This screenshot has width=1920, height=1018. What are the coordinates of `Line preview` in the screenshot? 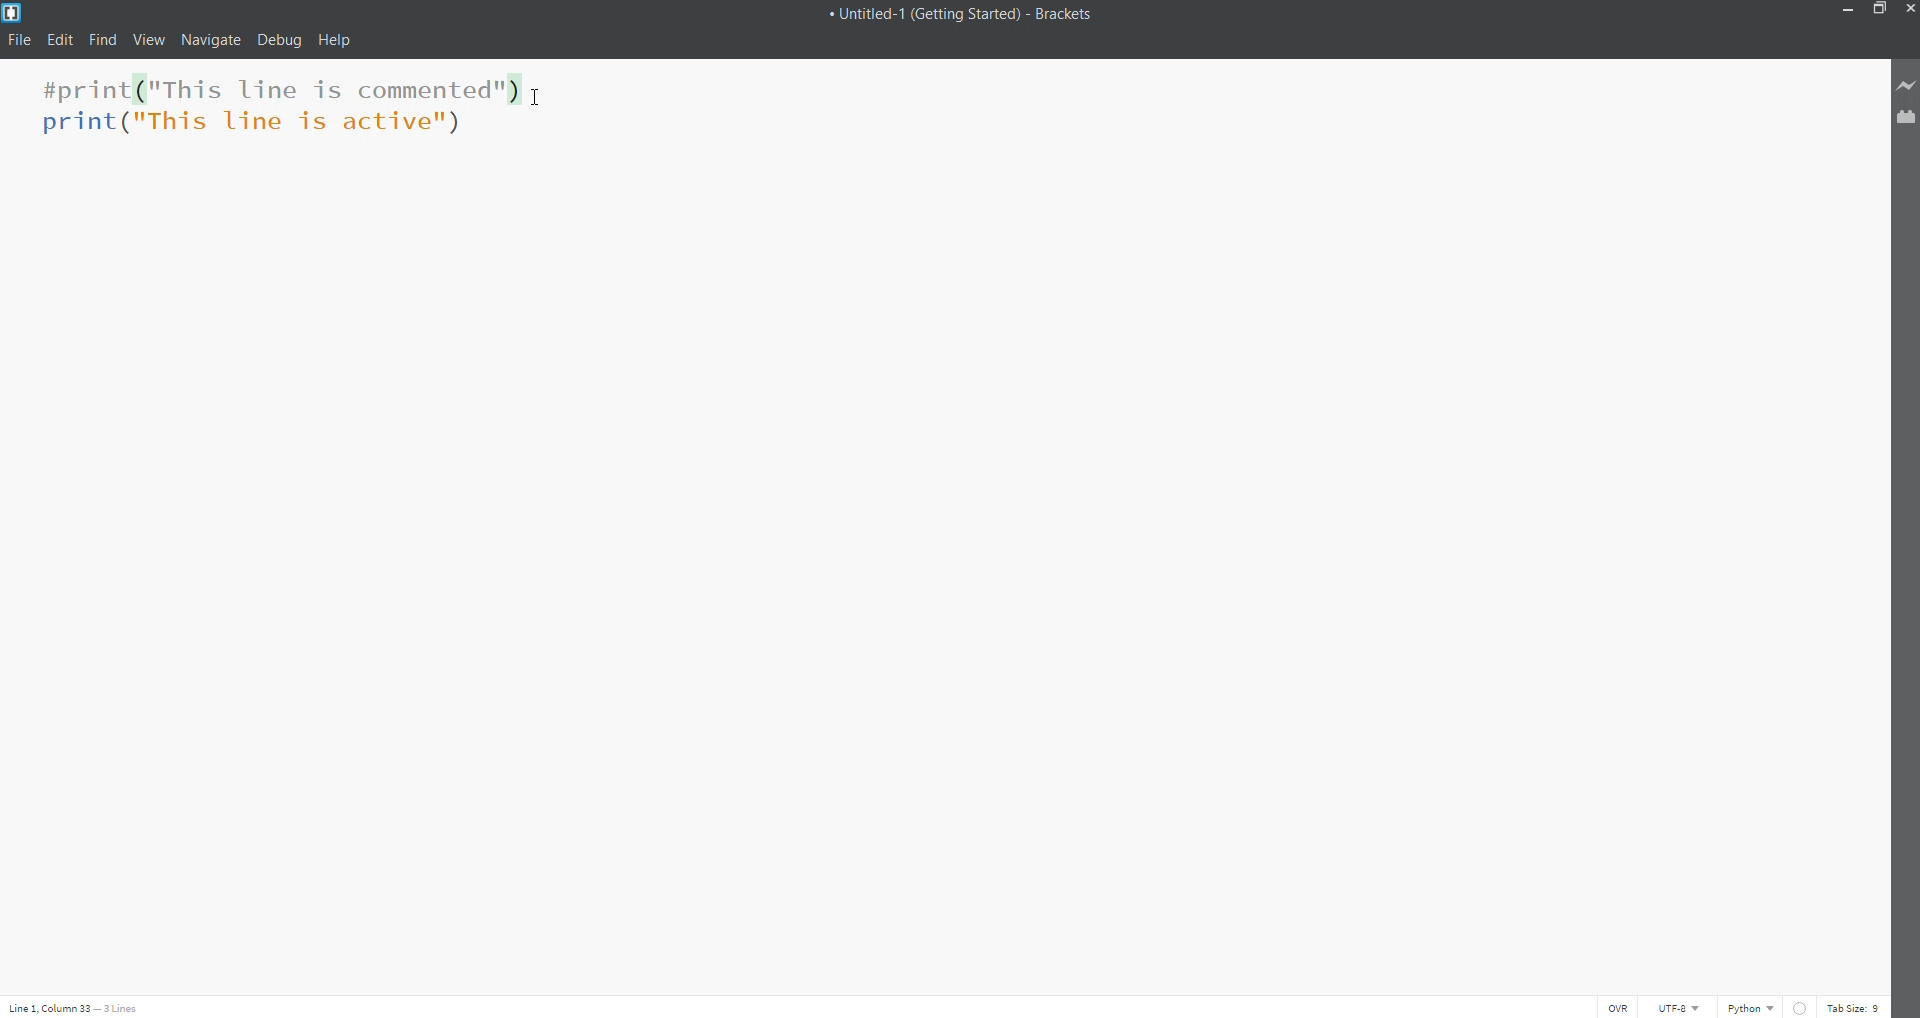 It's located at (1906, 86).